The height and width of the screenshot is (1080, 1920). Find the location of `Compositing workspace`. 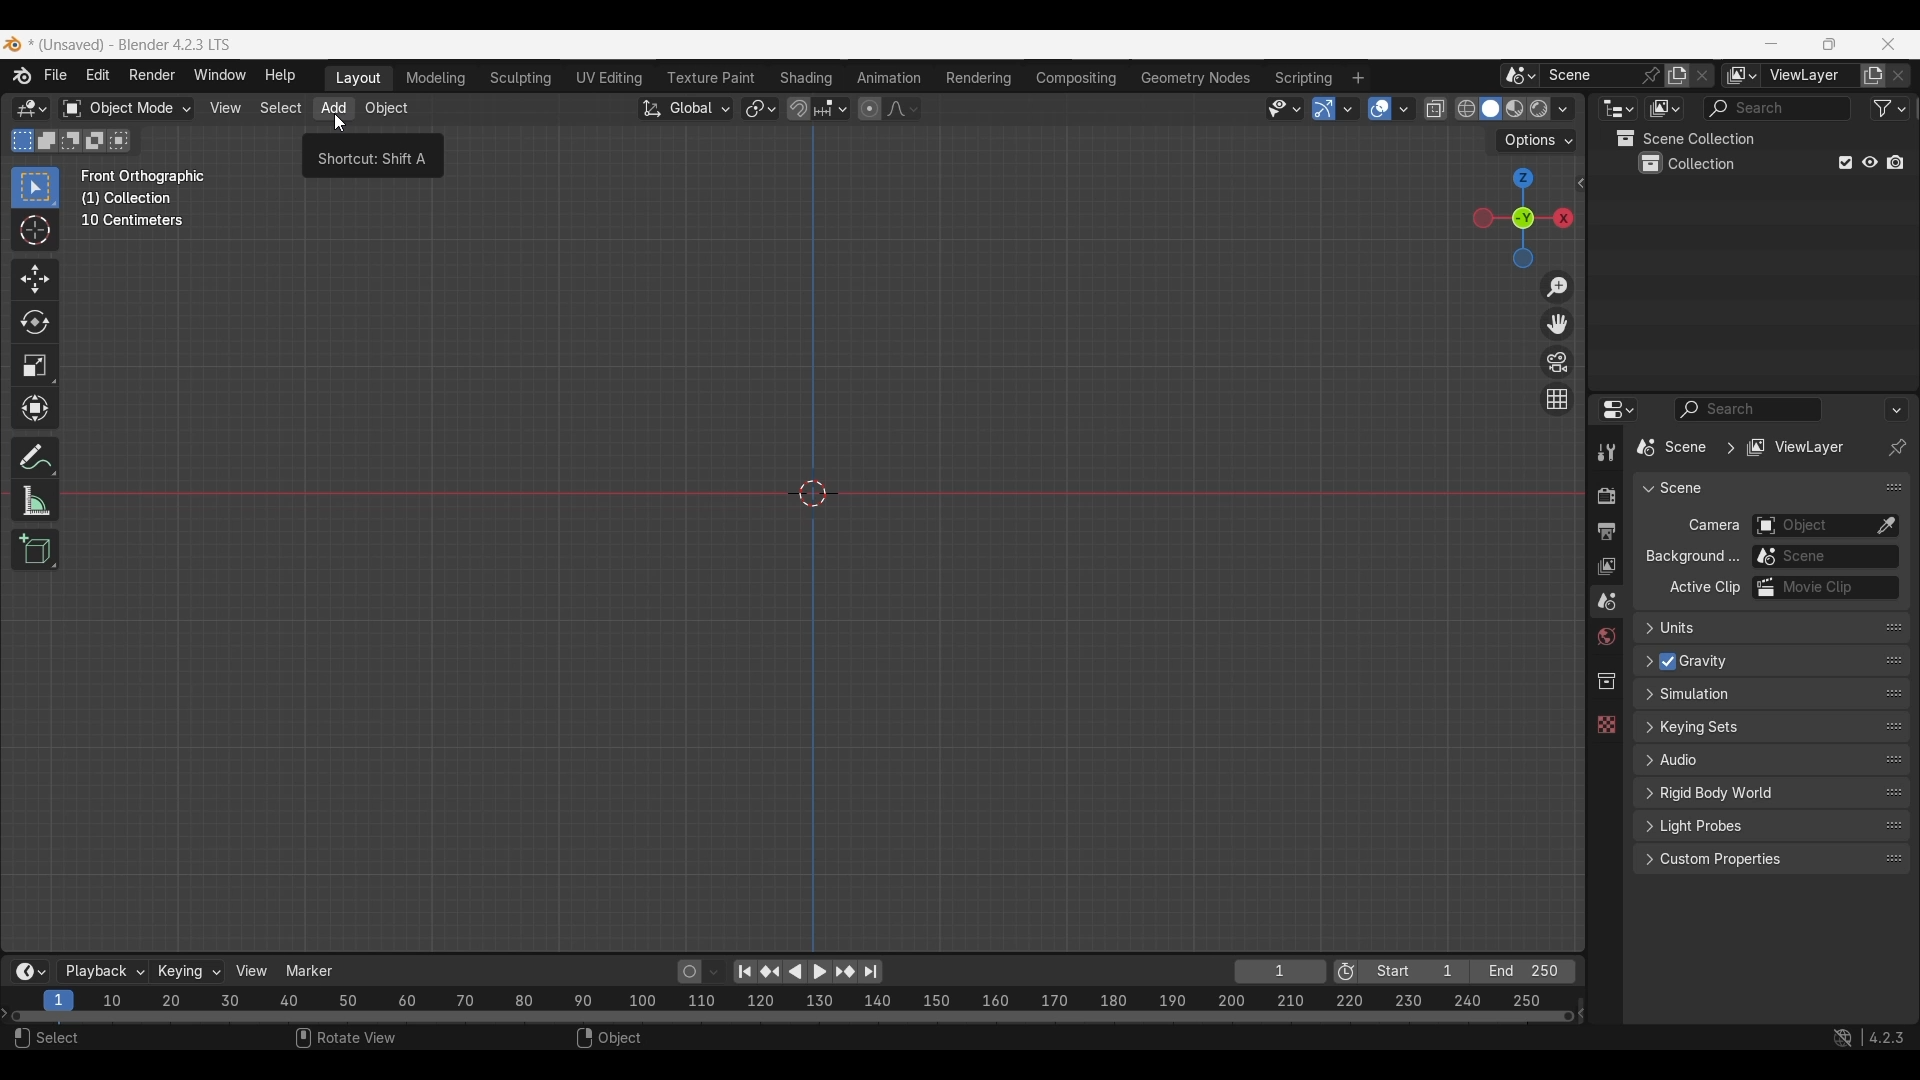

Compositing workspace is located at coordinates (1077, 78).